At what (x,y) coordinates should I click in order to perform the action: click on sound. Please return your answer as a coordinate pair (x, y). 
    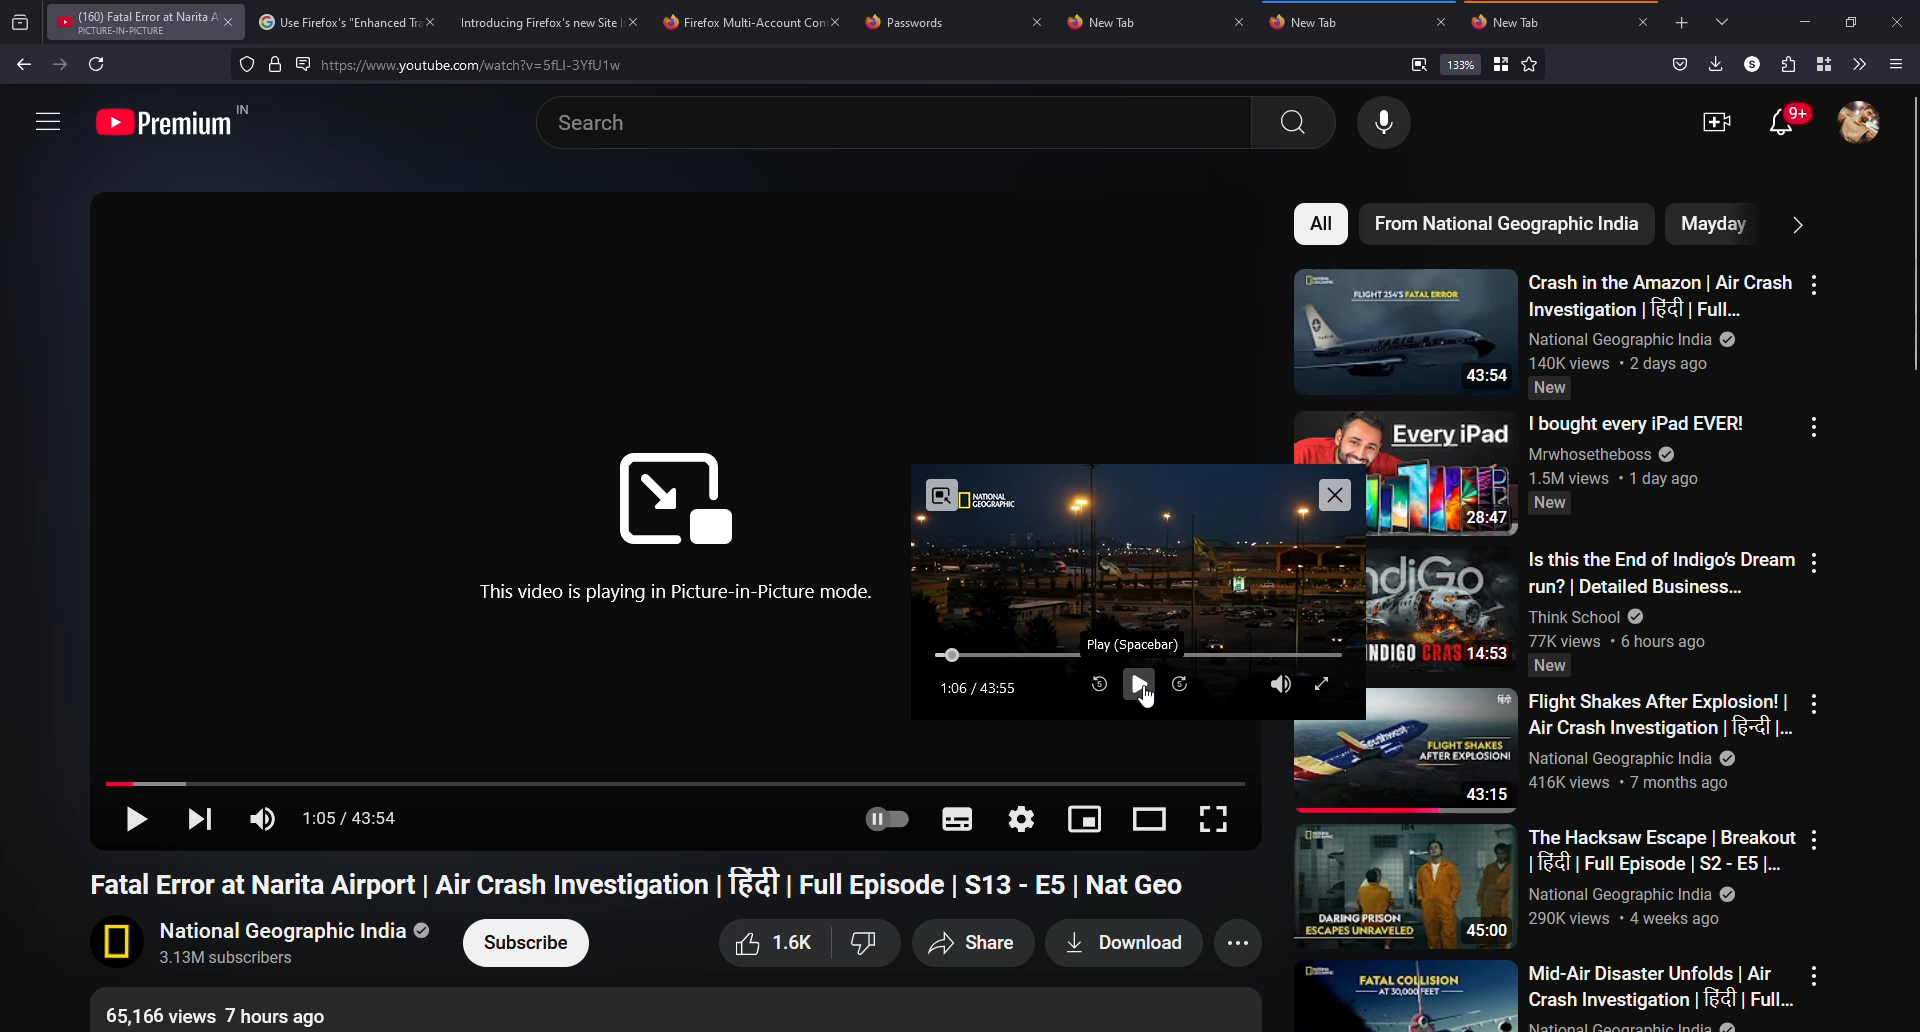
    Looking at the image, I should click on (266, 818).